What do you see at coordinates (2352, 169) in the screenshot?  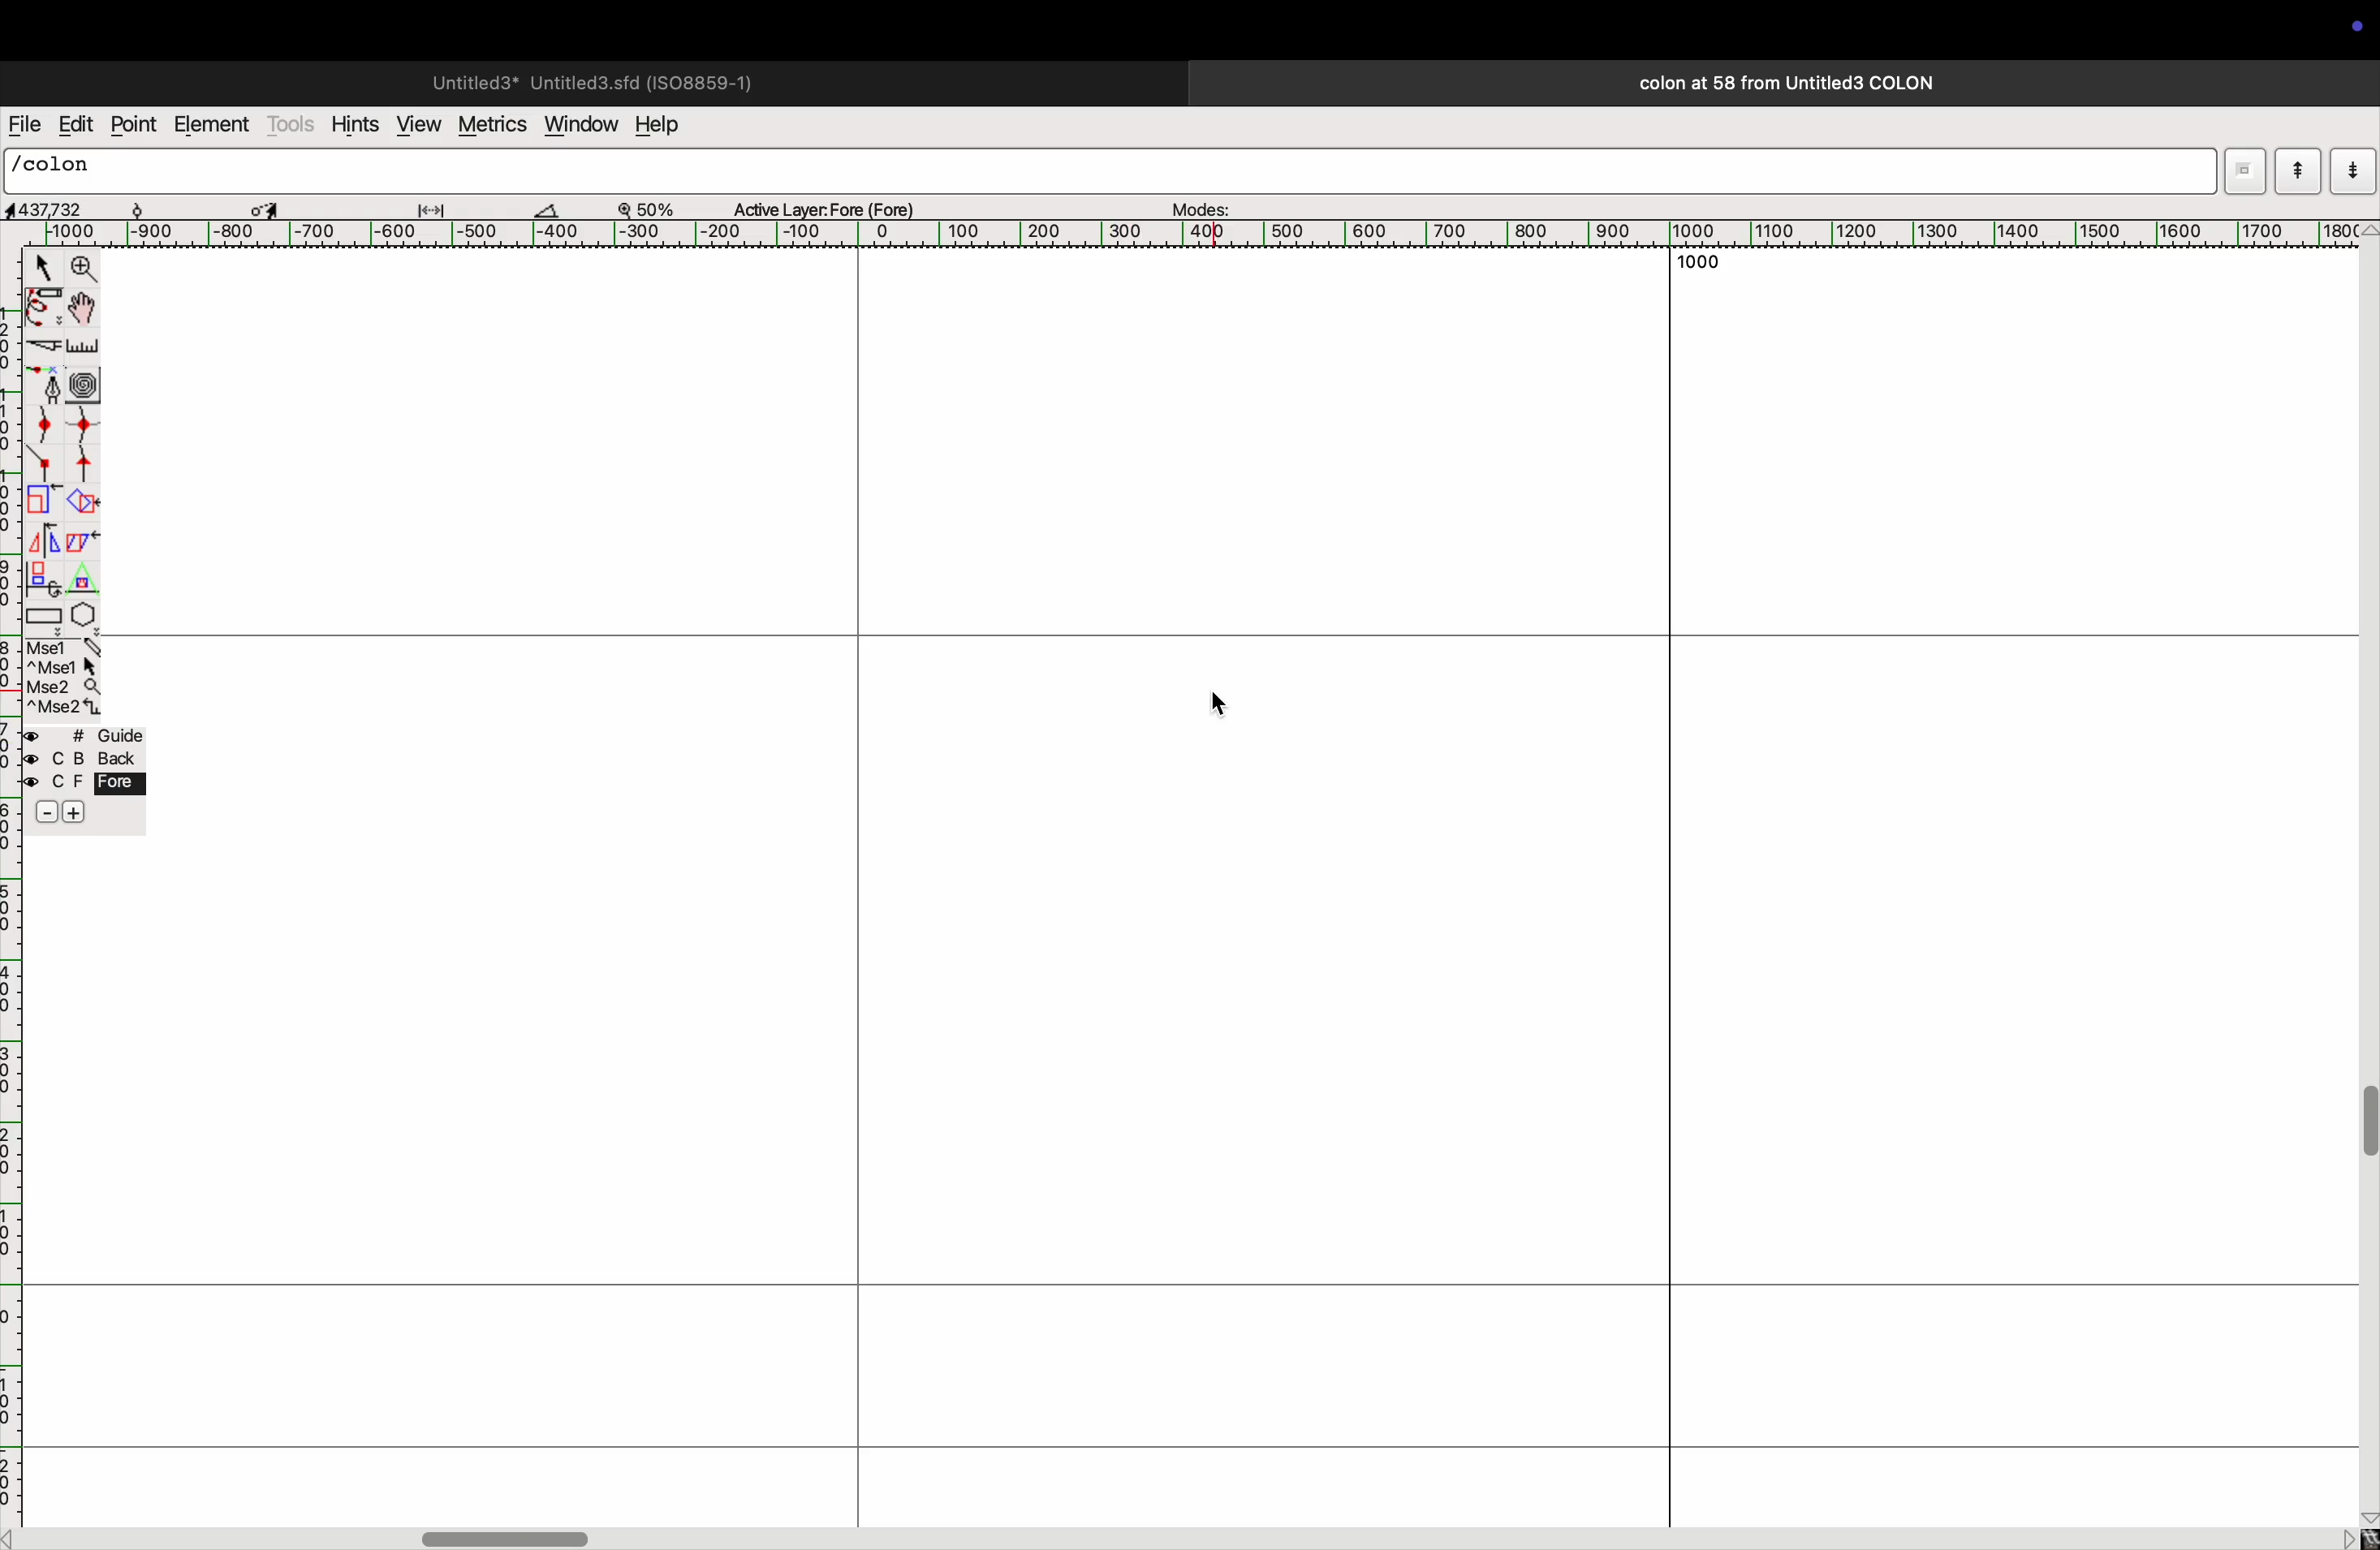 I see `mode down` at bounding box center [2352, 169].